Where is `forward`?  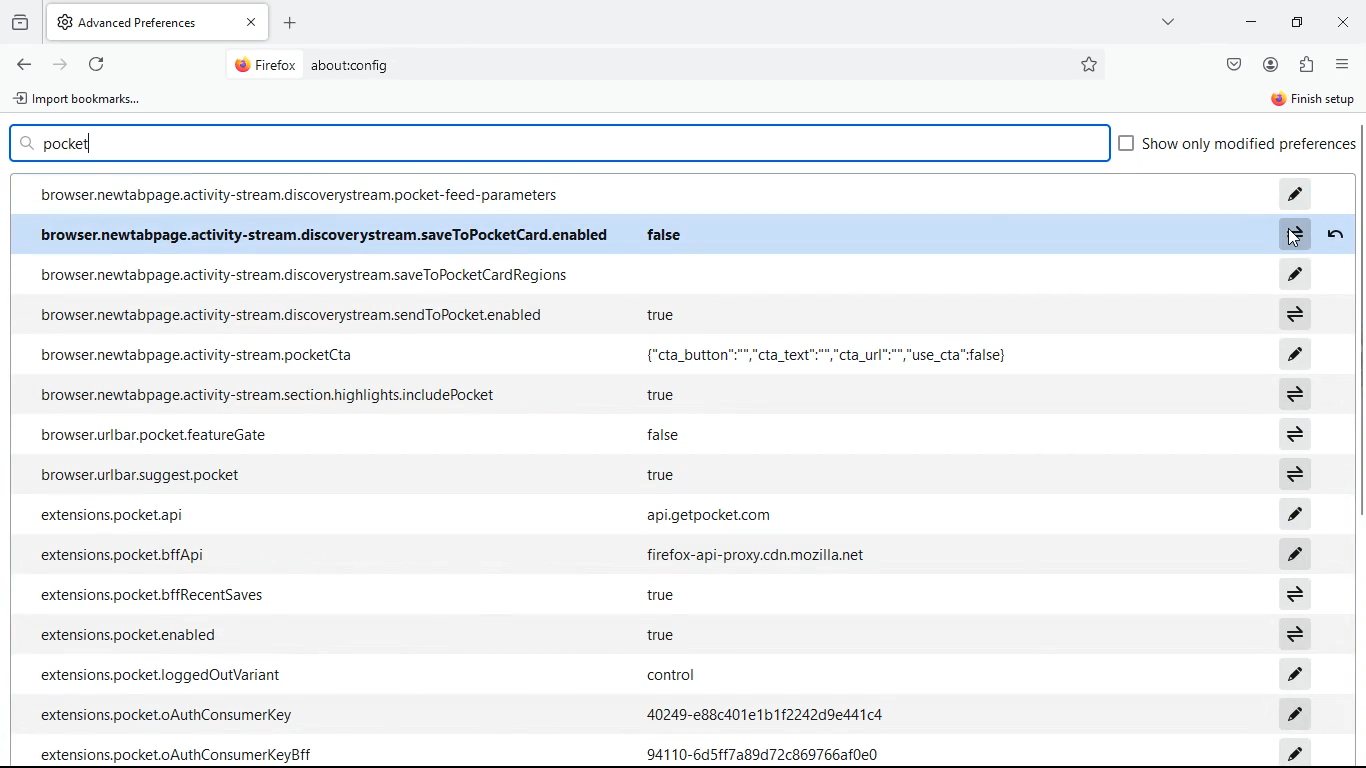
forward is located at coordinates (62, 64).